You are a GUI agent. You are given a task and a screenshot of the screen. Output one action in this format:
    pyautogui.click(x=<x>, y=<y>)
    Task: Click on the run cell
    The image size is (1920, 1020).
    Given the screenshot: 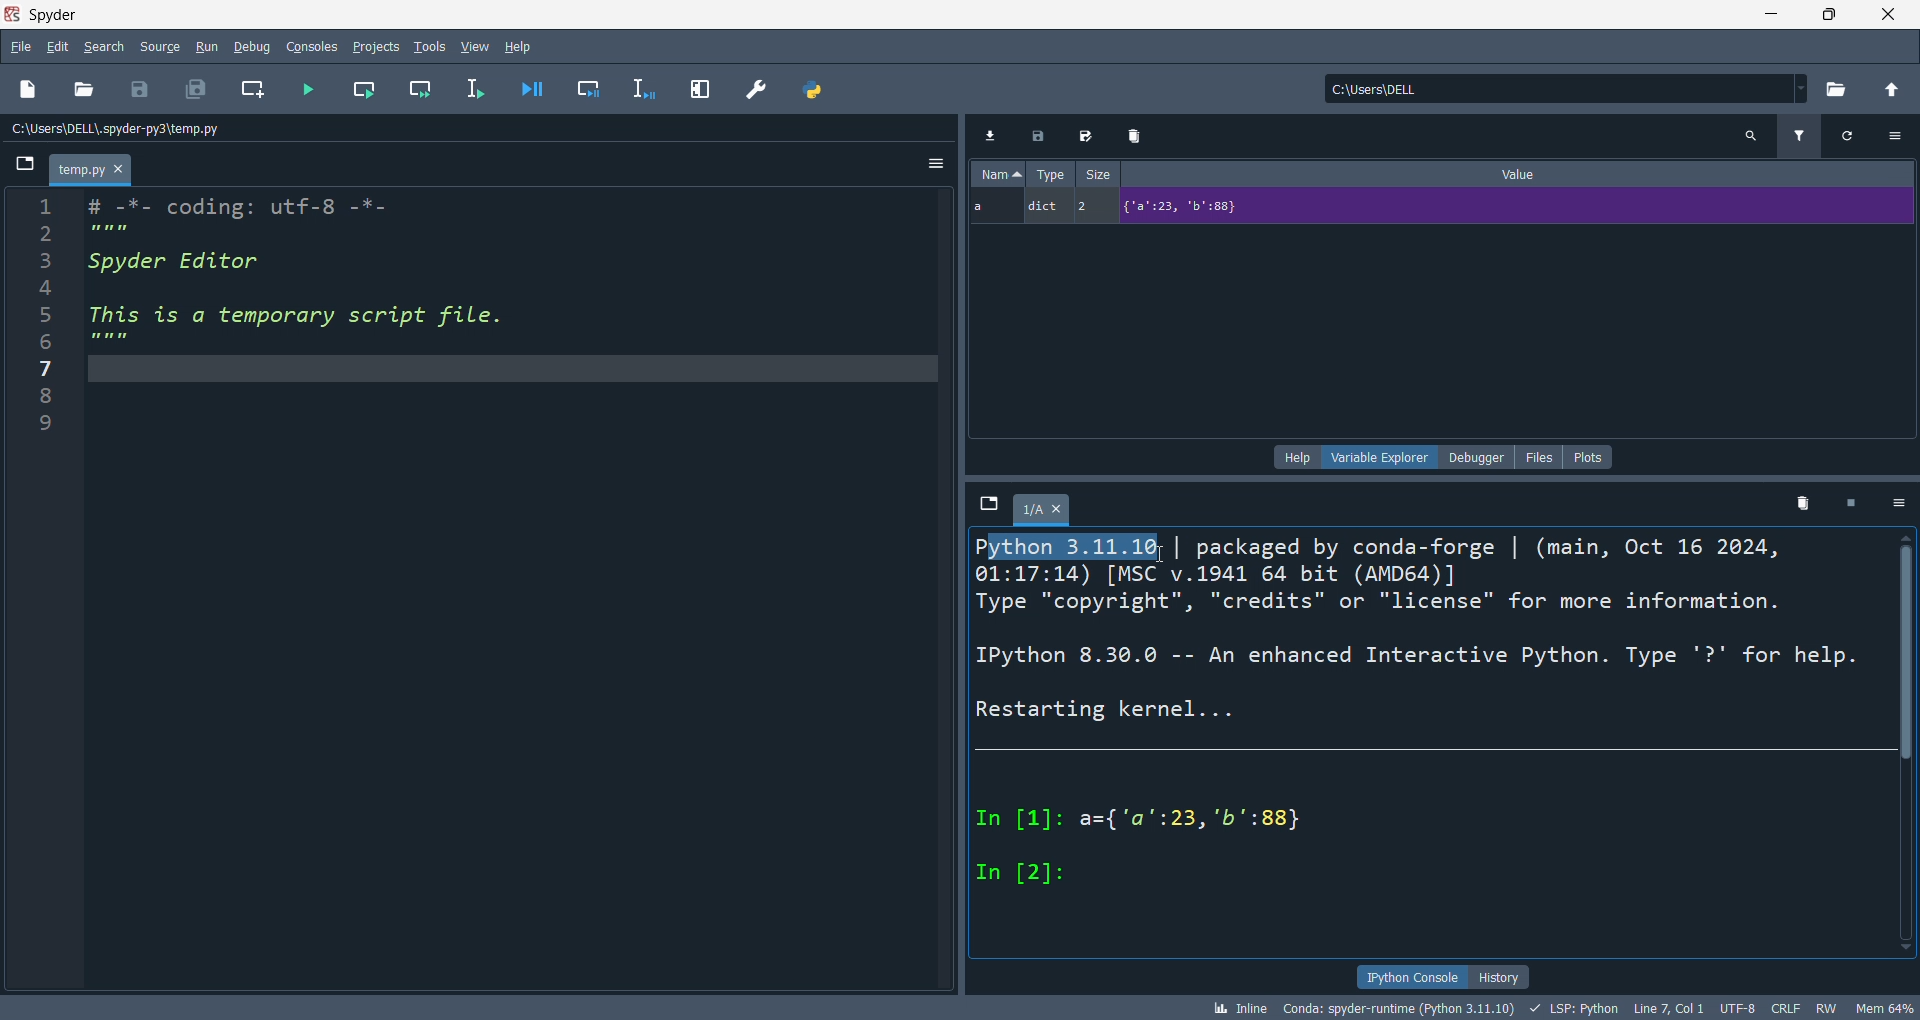 What is the action you would take?
    pyautogui.click(x=370, y=87)
    